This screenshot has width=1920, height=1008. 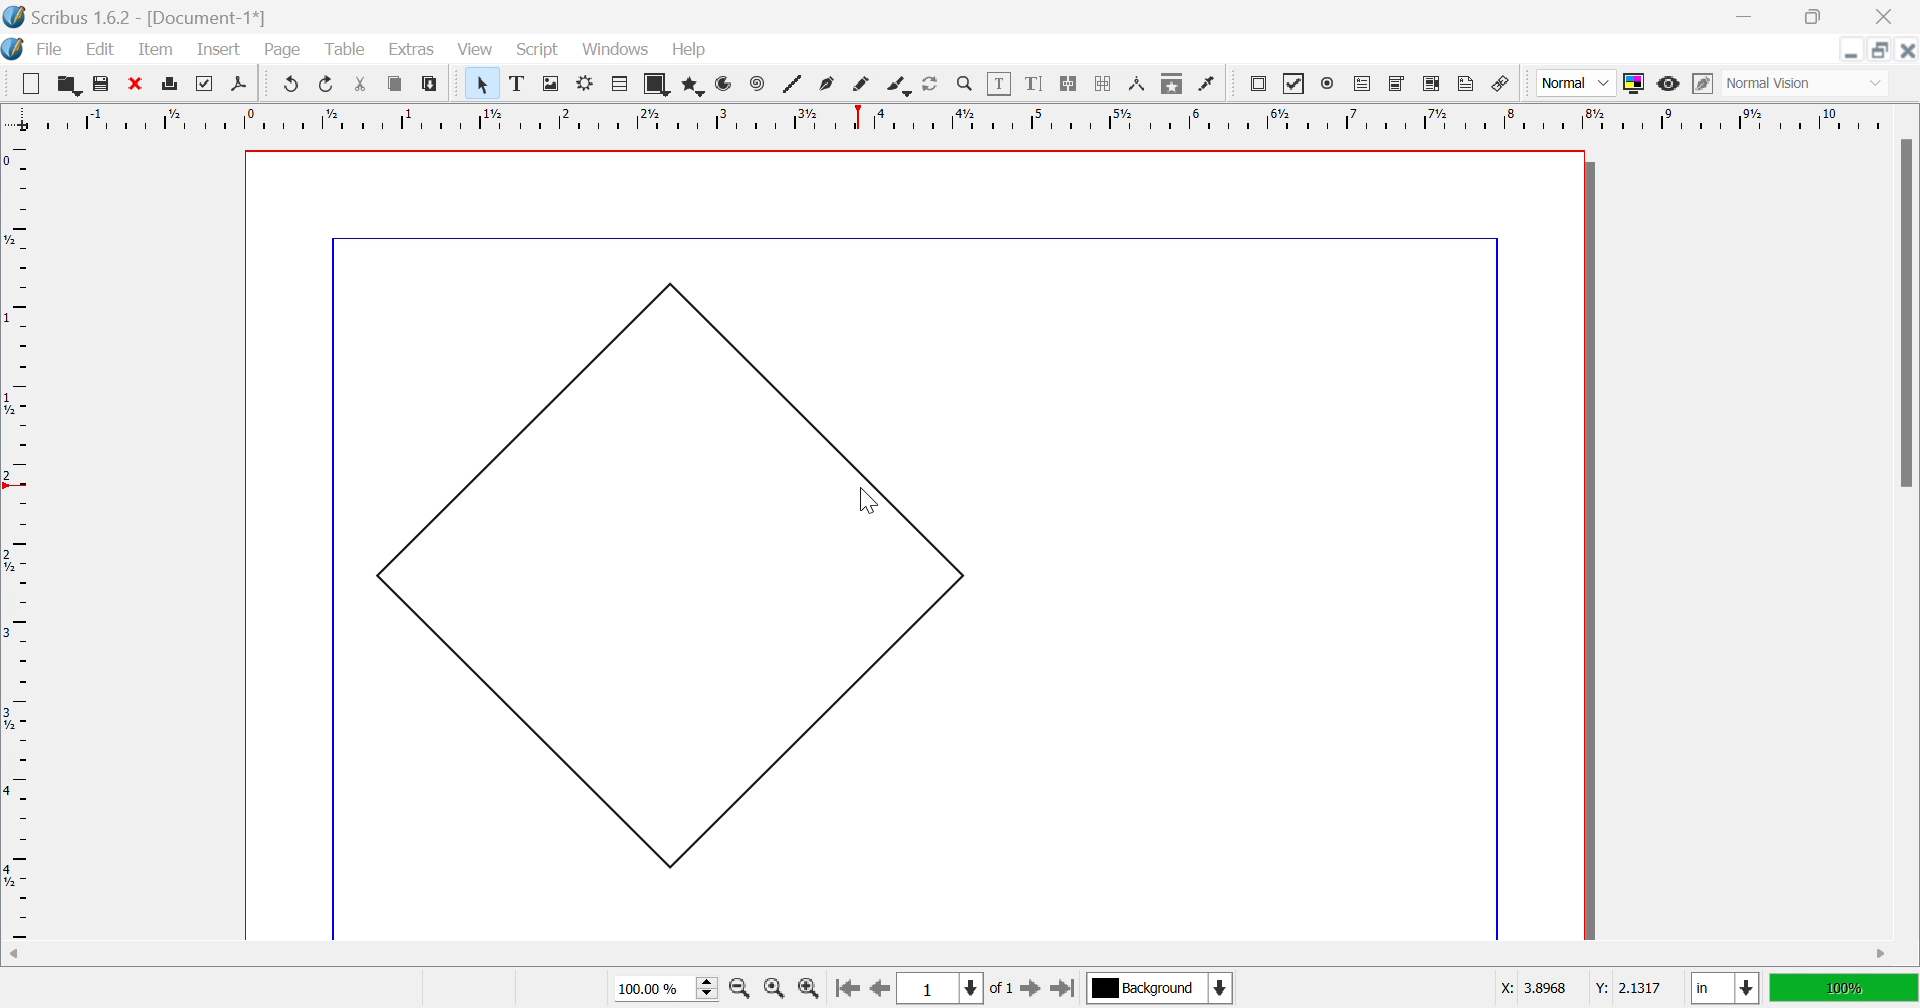 I want to click on Copy item properties, so click(x=1170, y=85).